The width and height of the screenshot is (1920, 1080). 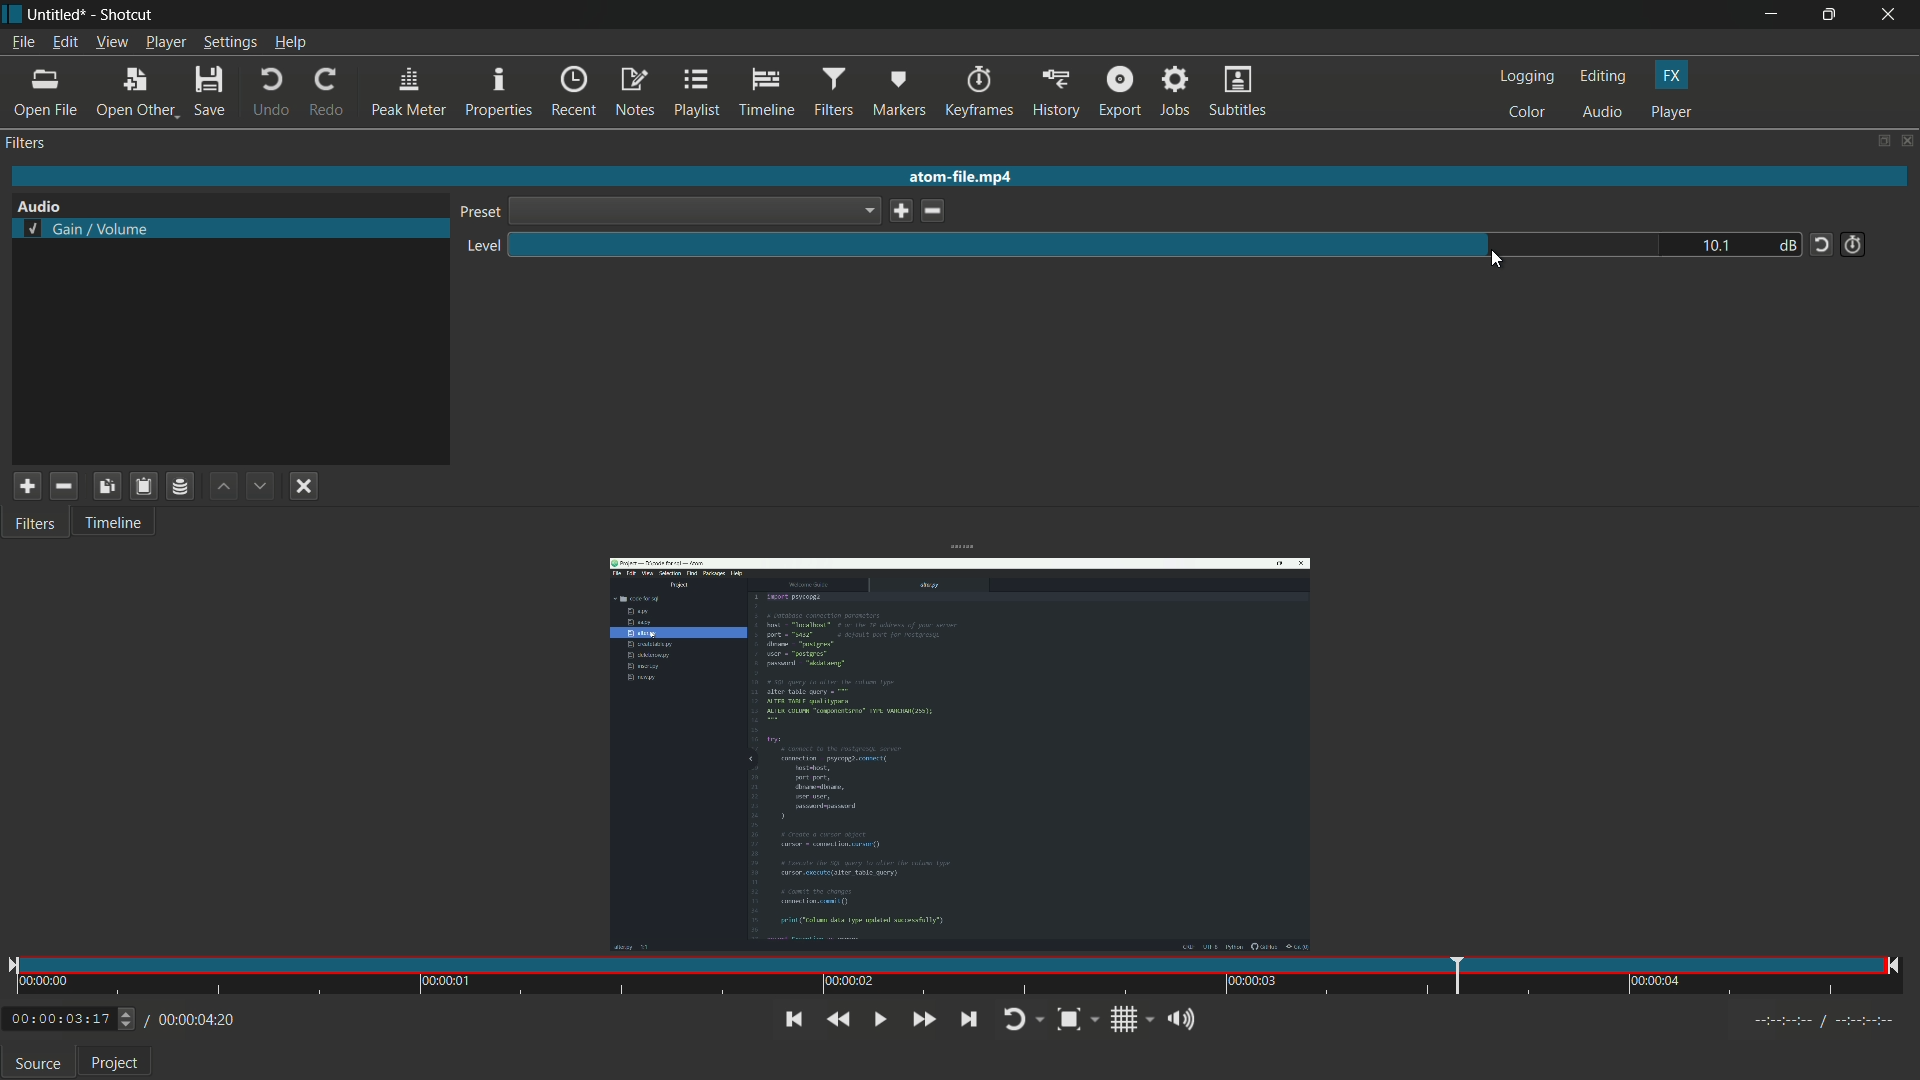 What do you see at coordinates (1821, 244) in the screenshot?
I see `reset tot default` at bounding box center [1821, 244].